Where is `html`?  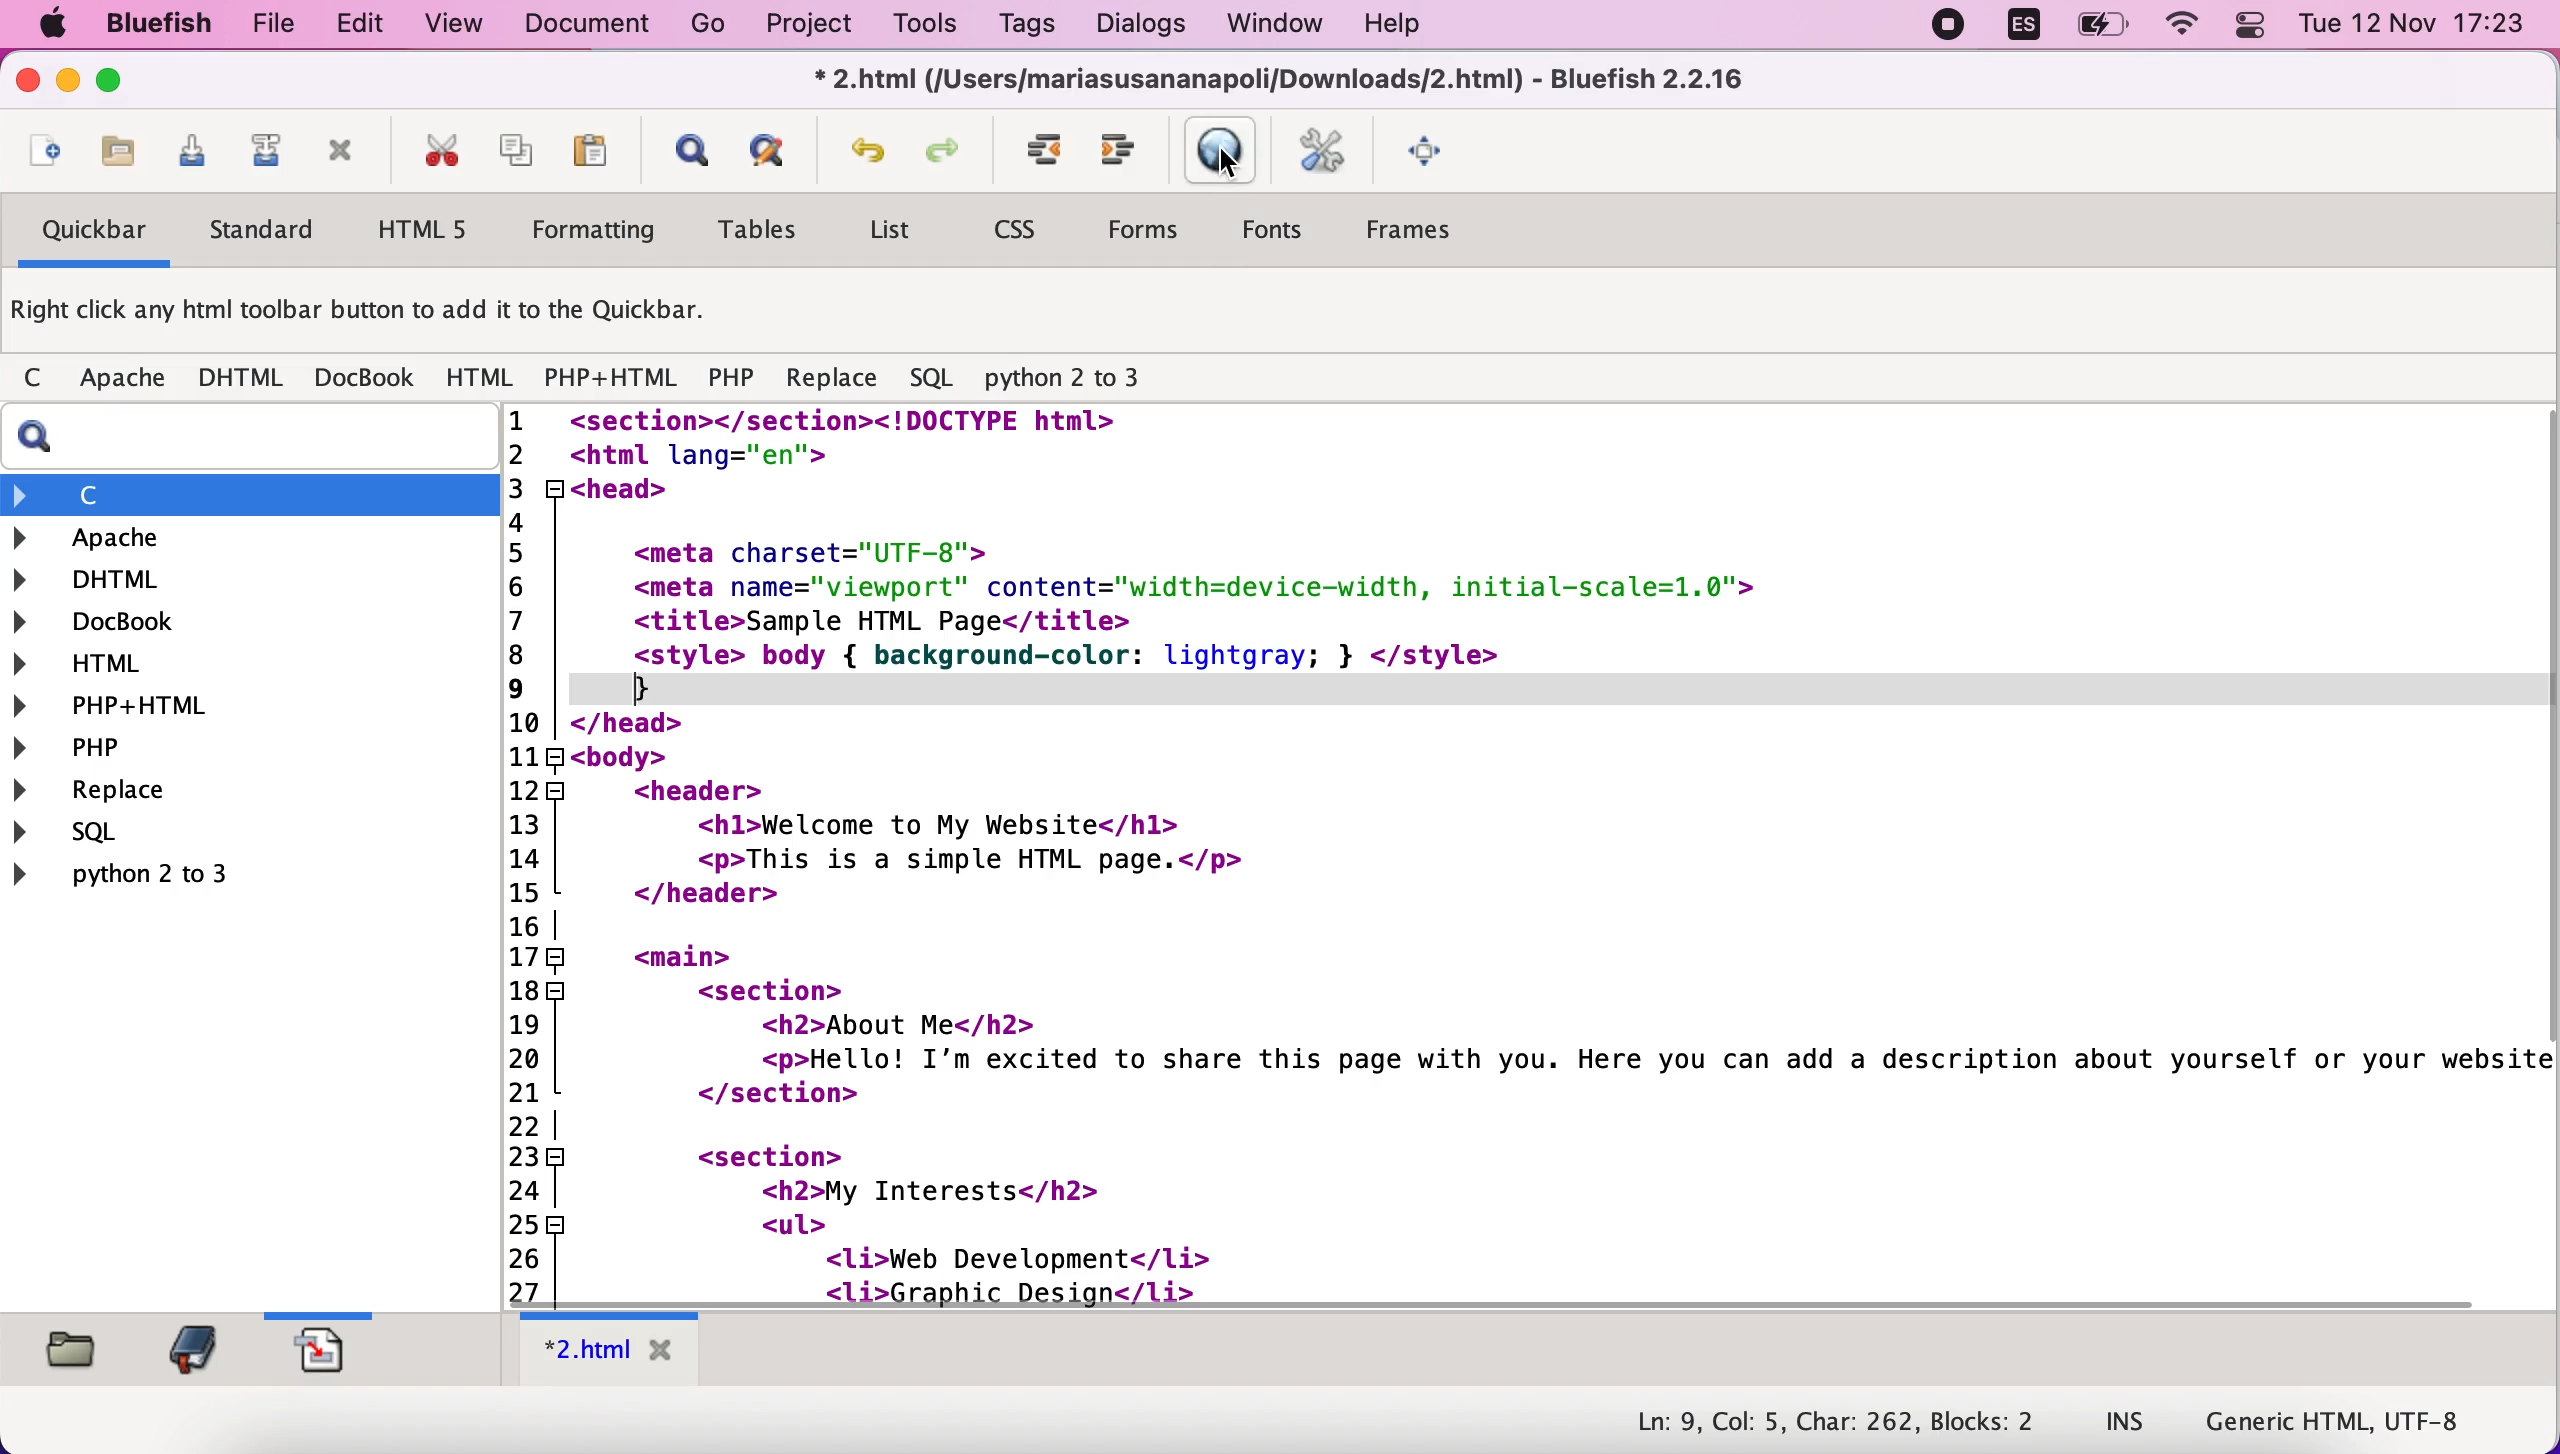 html is located at coordinates (239, 662).